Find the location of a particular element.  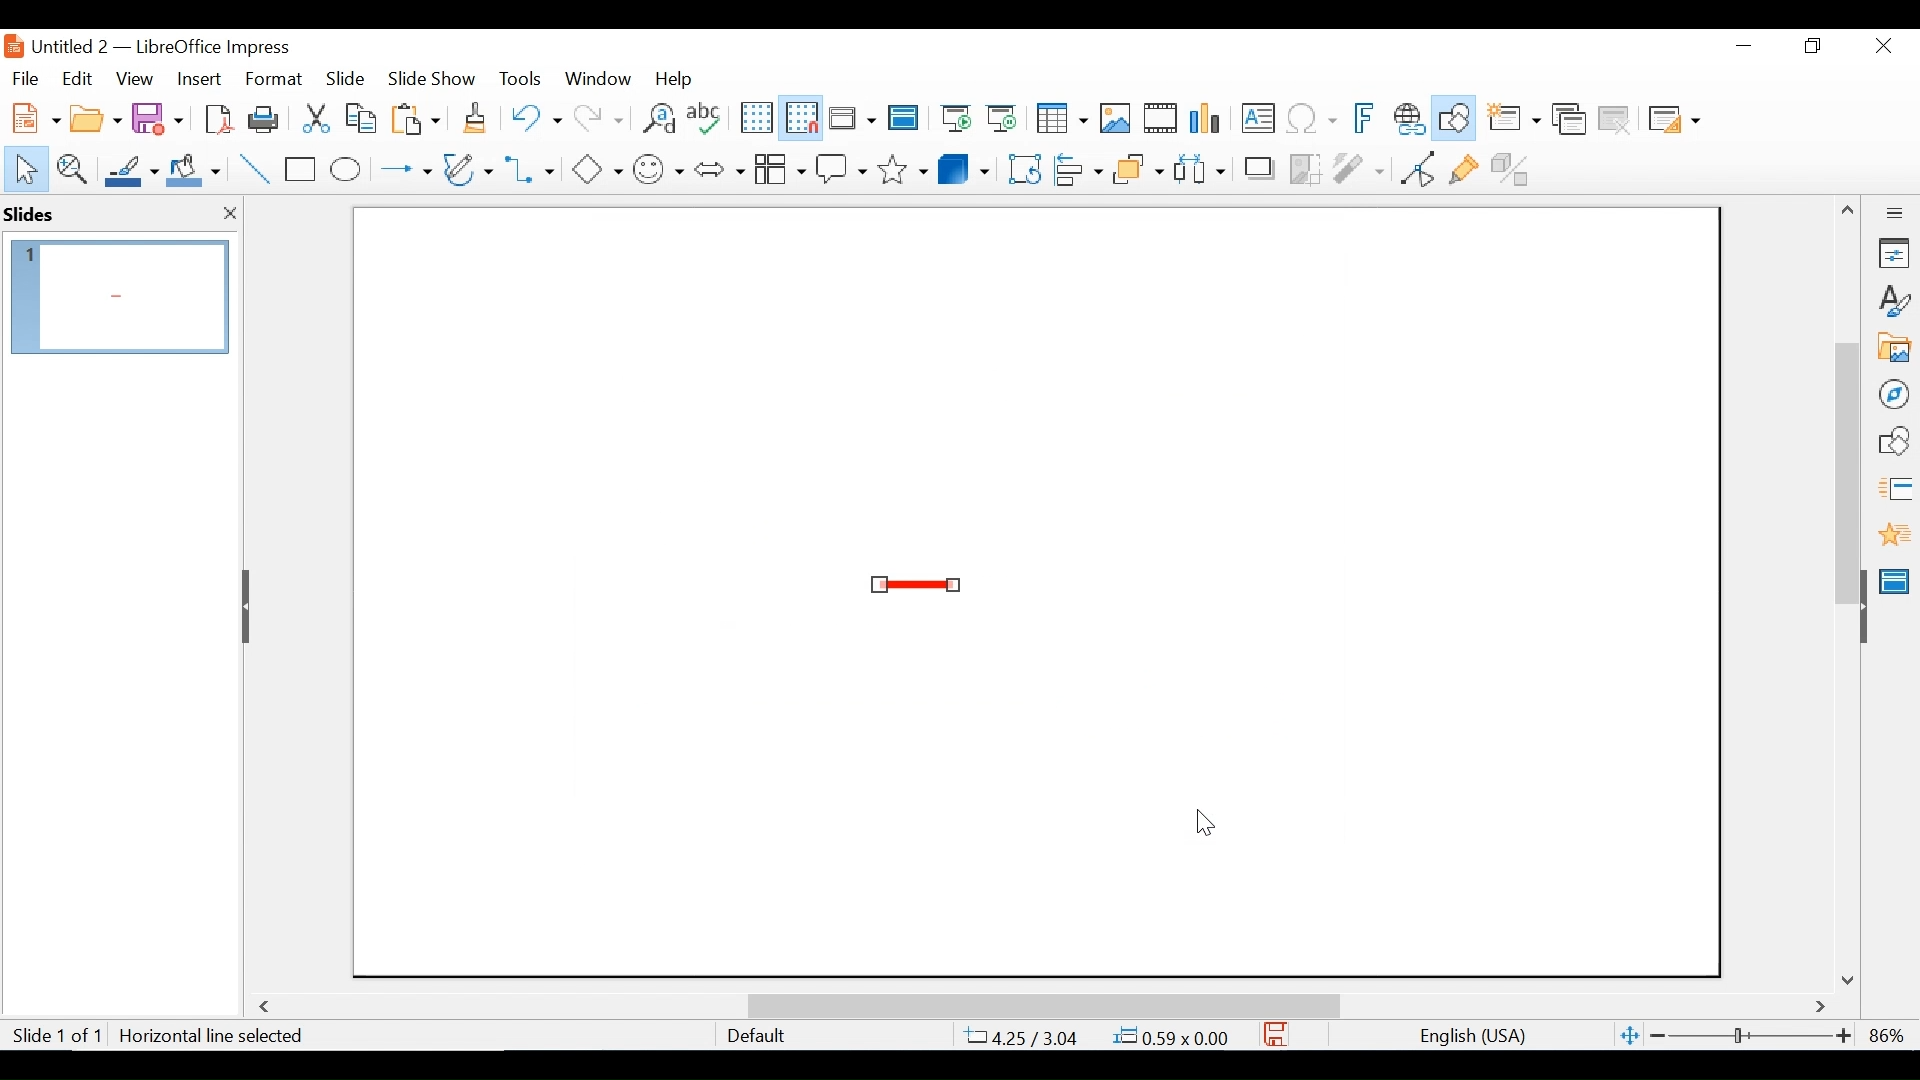

Snap as Grid is located at coordinates (801, 118).